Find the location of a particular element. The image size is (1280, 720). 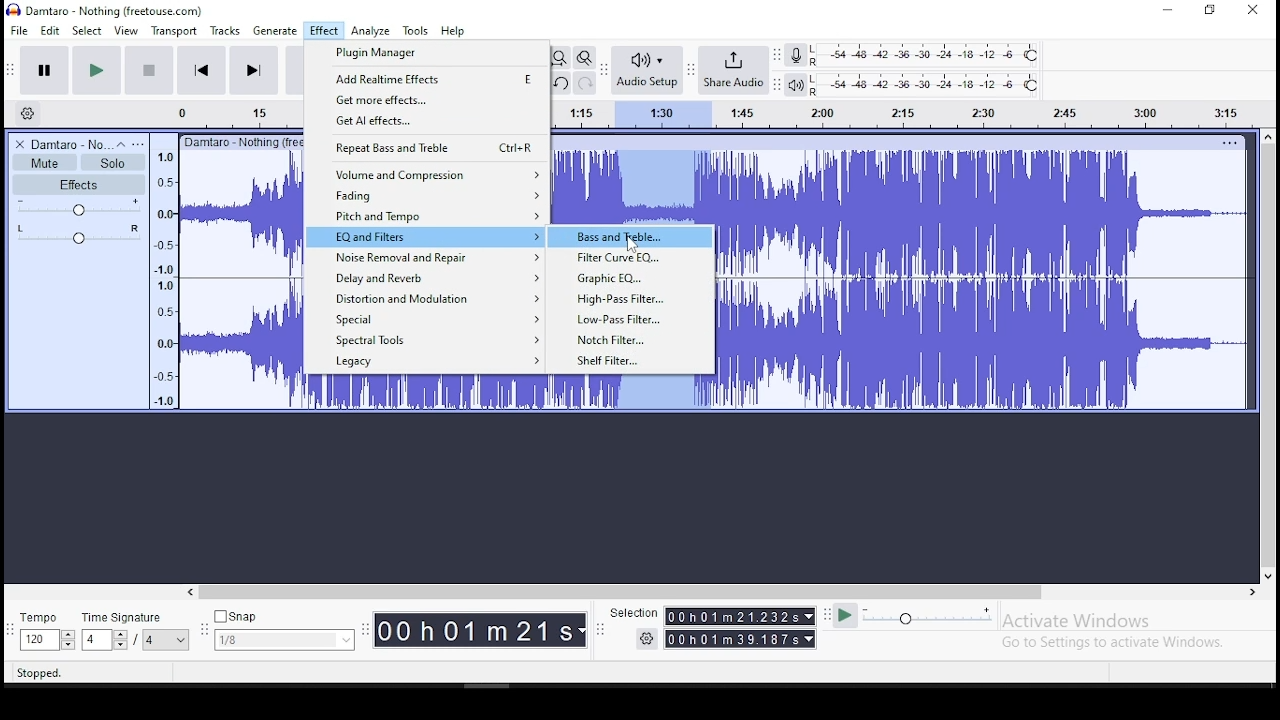

fading is located at coordinates (424, 195).